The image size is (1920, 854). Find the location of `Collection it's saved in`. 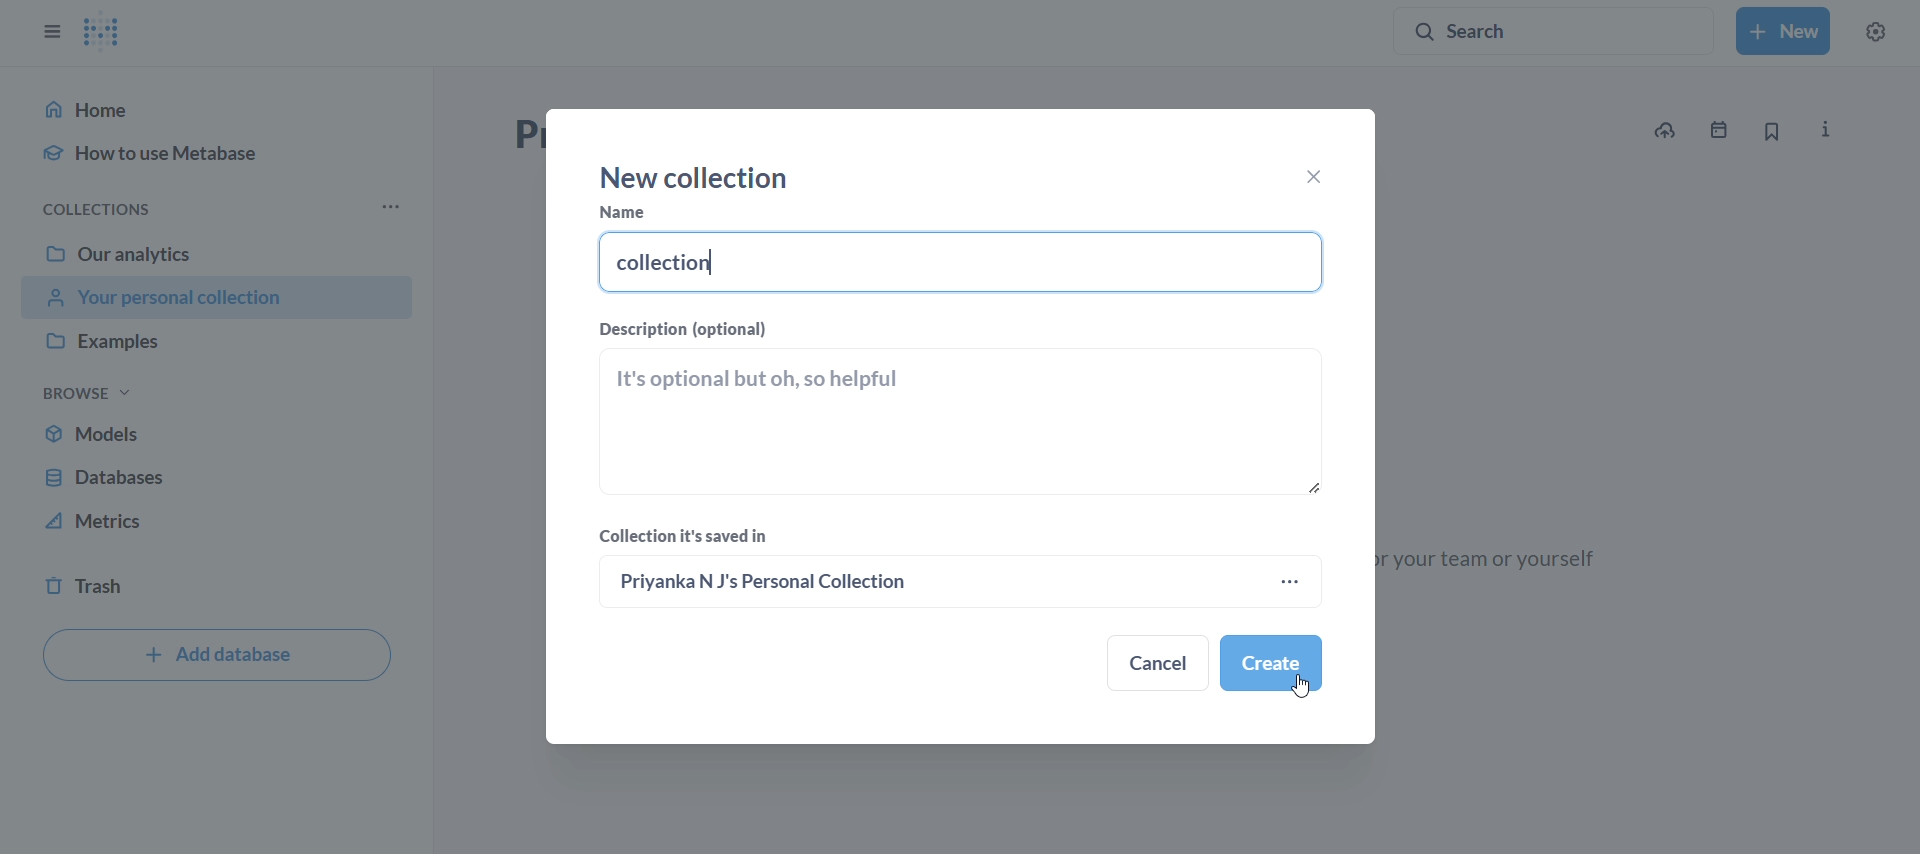

Collection it's saved in is located at coordinates (688, 539).